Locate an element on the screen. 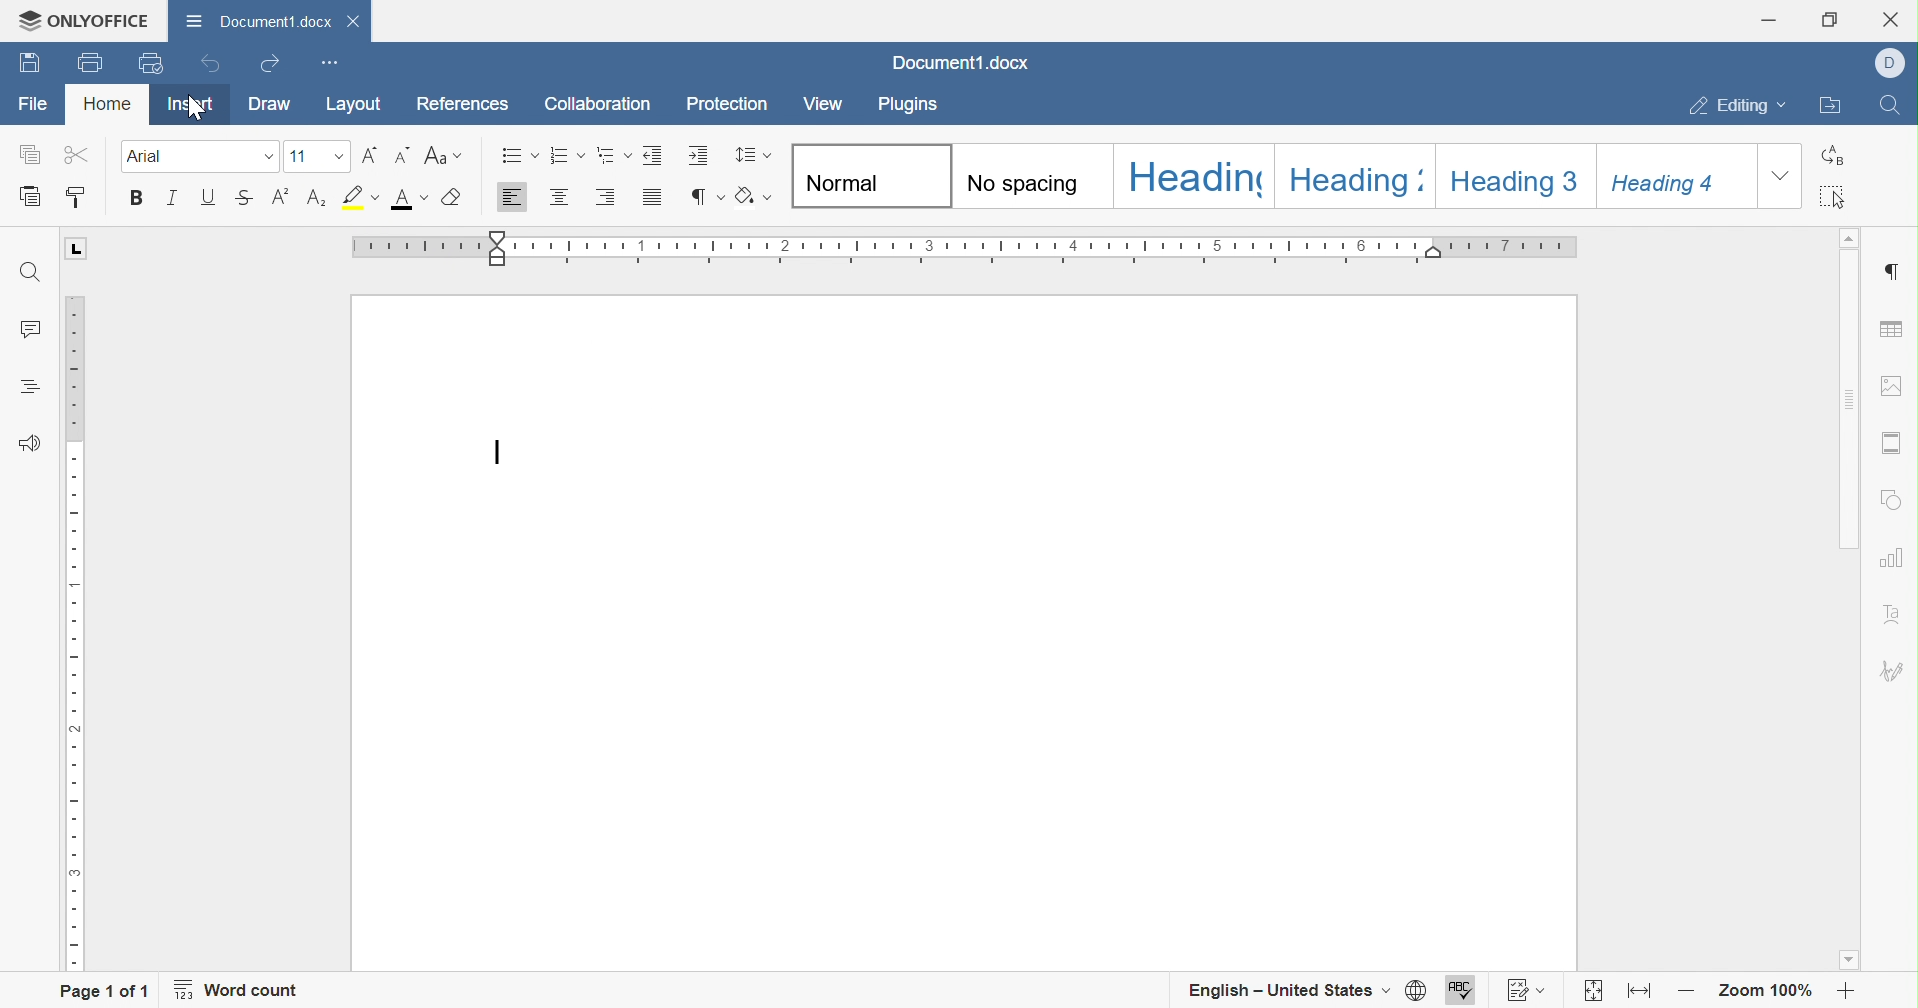  Save is located at coordinates (29, 61).